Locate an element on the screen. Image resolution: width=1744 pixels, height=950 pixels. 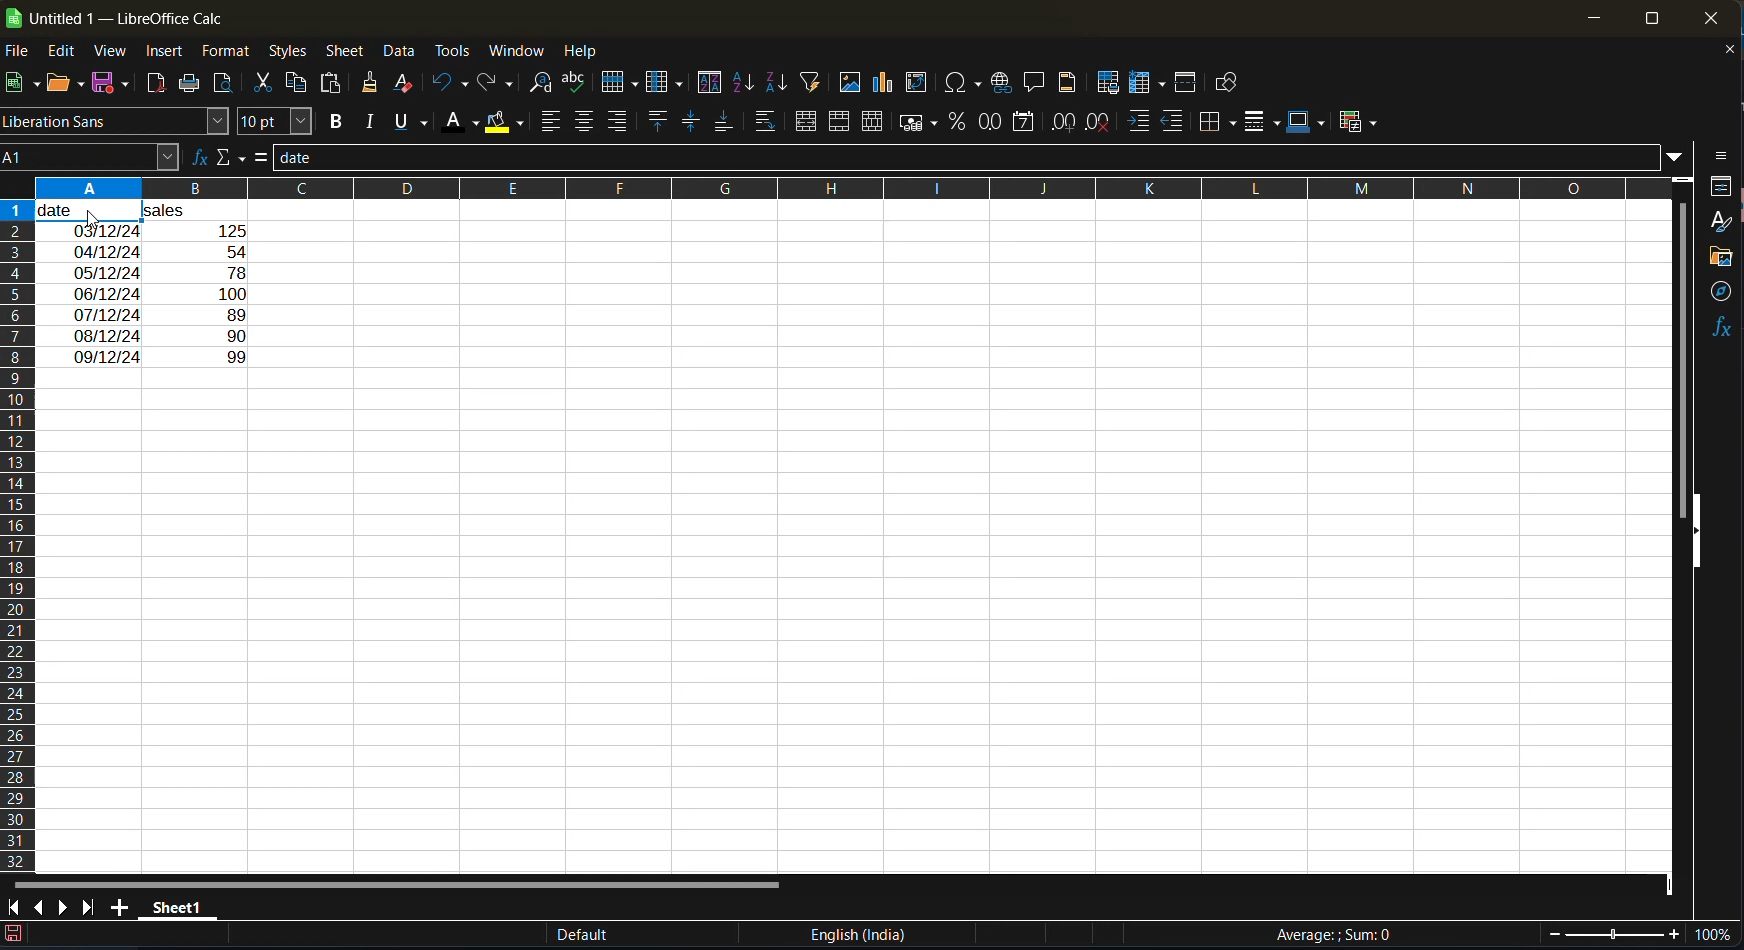
open is located at coordinates (59, 84).